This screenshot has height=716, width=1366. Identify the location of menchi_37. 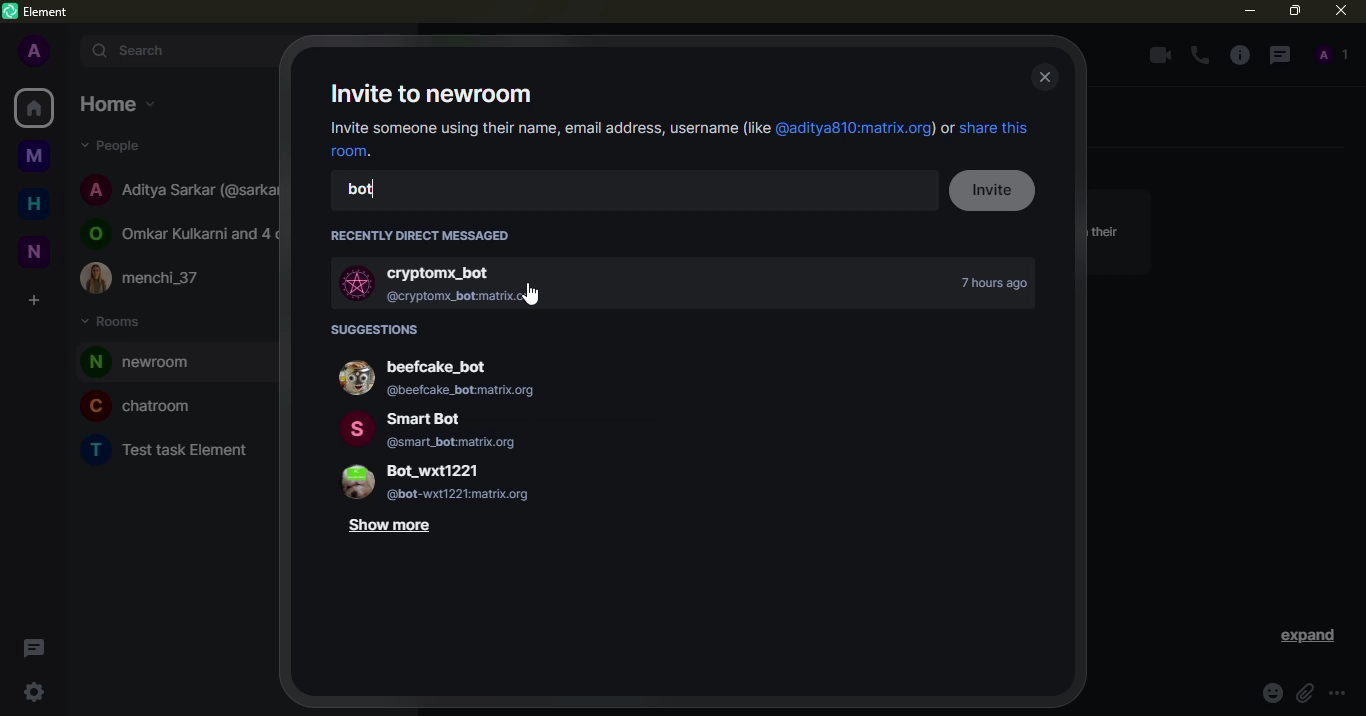
(140, 280).